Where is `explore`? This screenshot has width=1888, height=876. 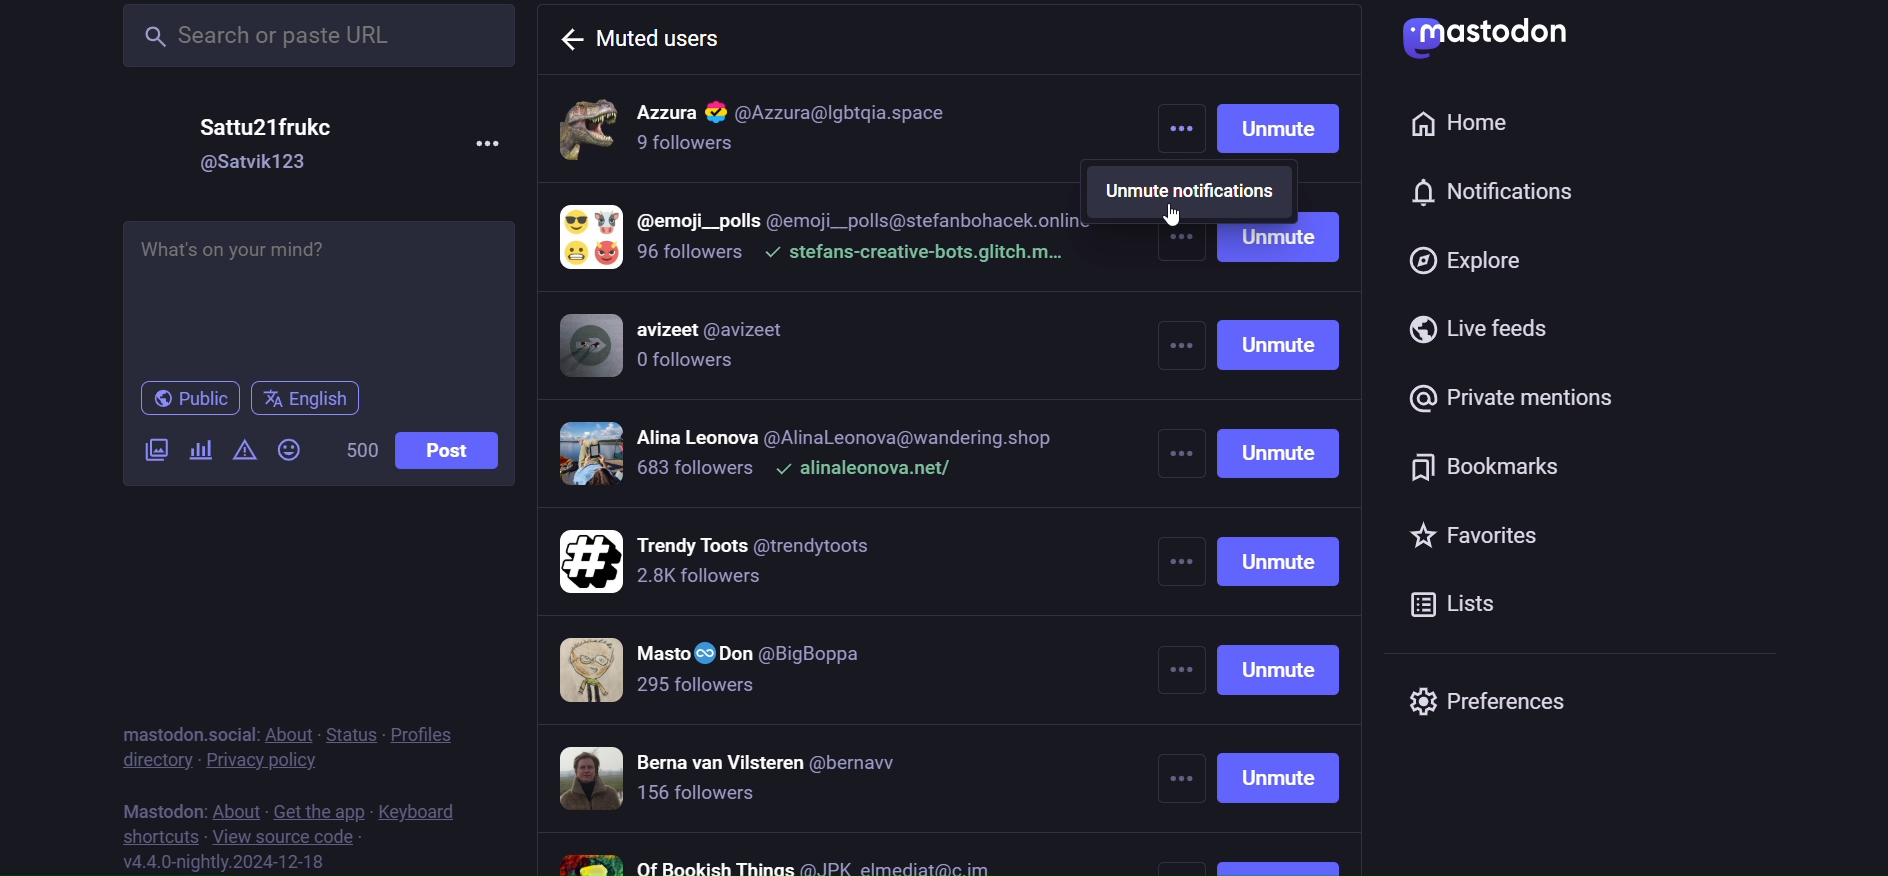 explore is located at coordinates (1481, 262).